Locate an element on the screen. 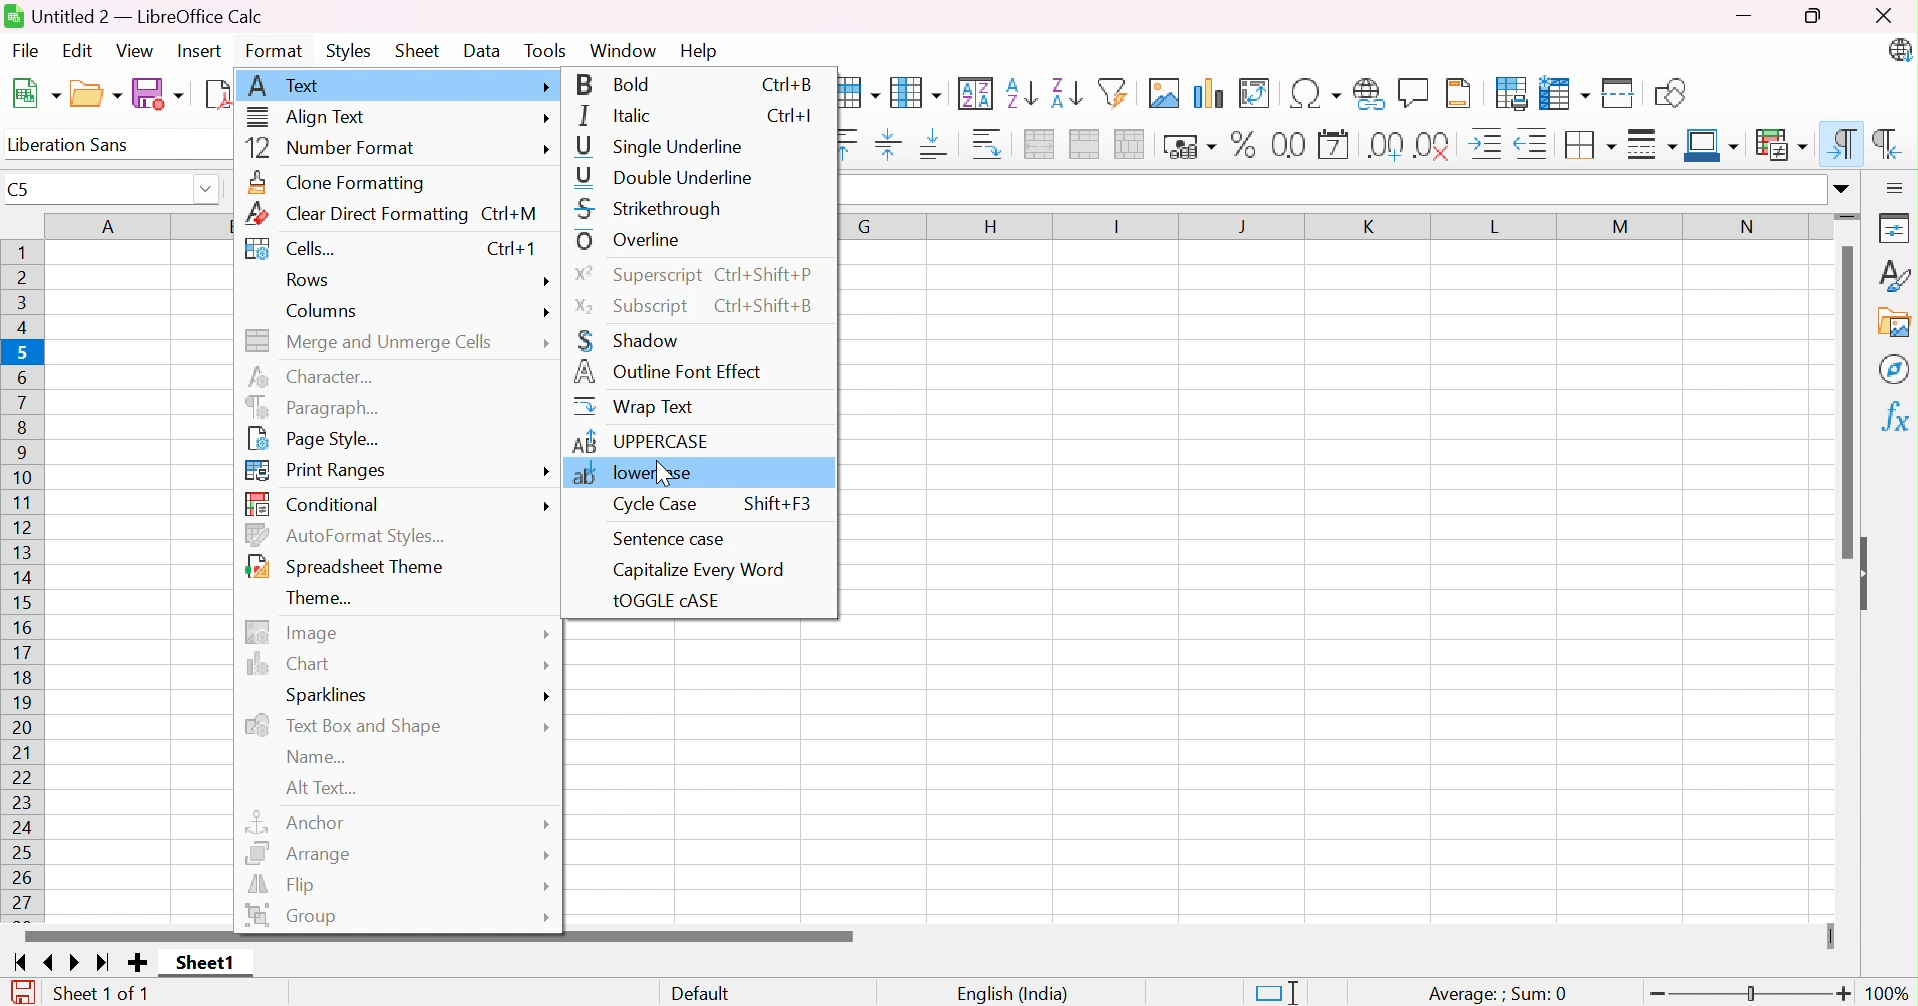 The height and width of the screenshot is (1006, 1918). Conditional is located at coordinates (312, 502).